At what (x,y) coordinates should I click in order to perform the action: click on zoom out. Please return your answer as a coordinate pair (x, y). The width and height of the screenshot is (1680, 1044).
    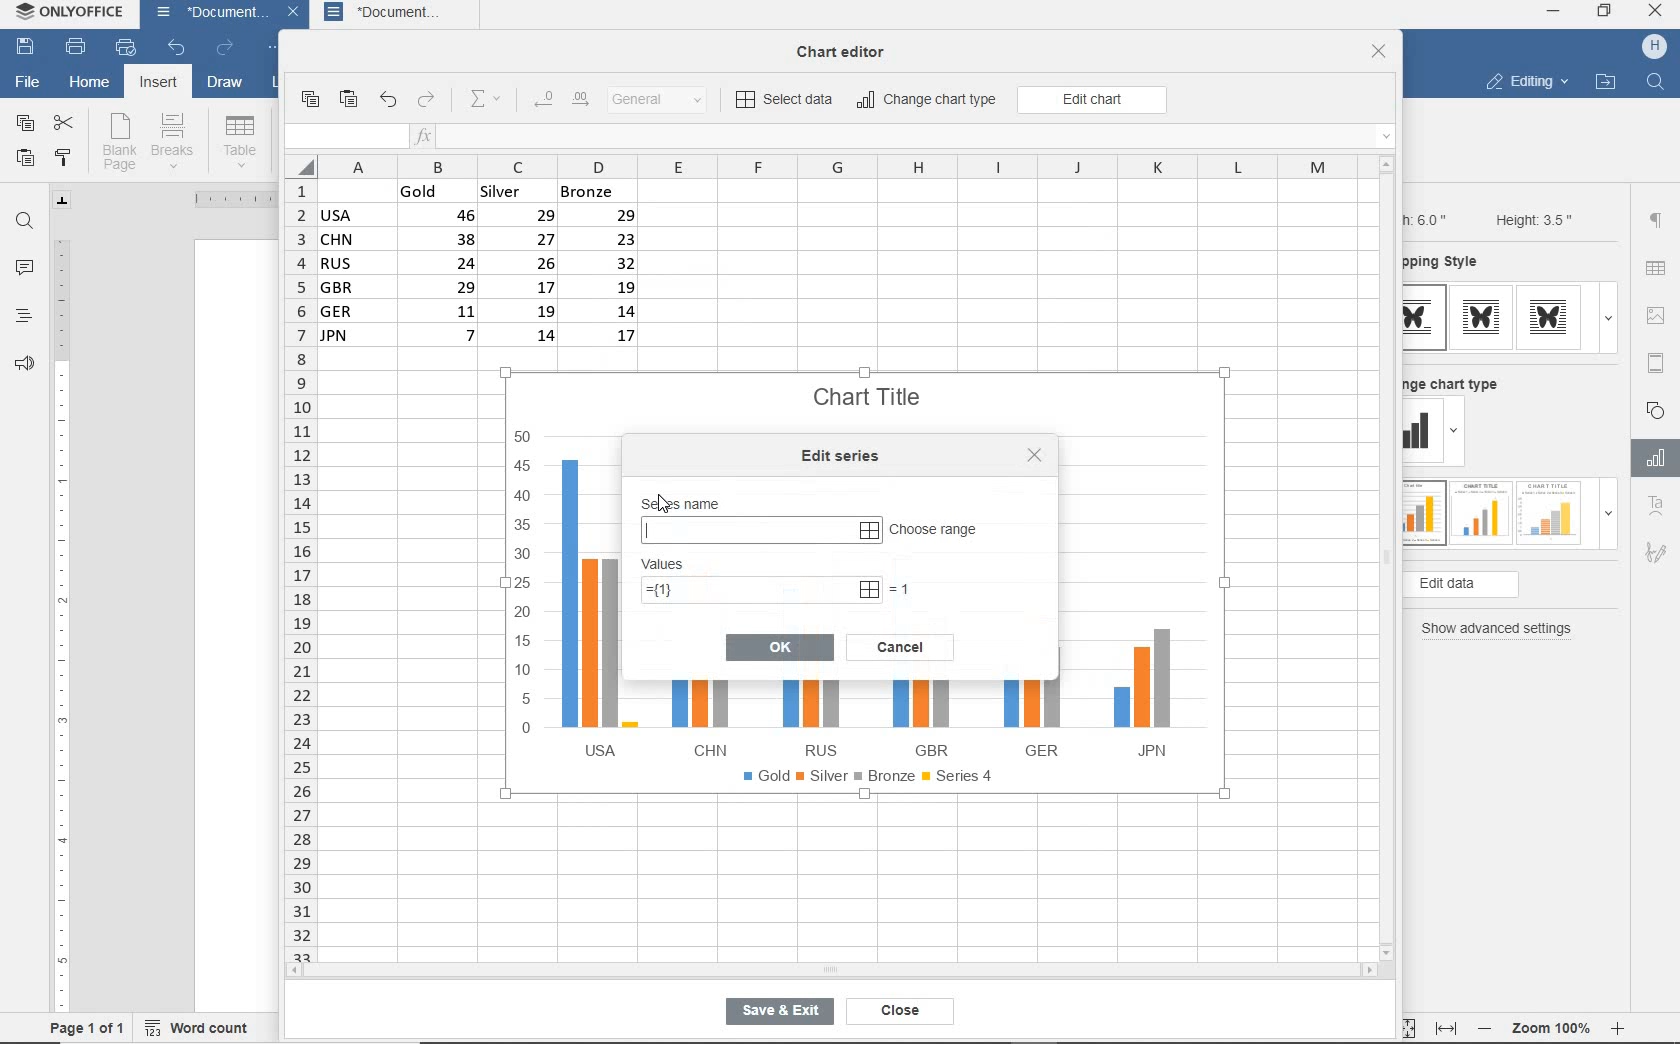
    Looking at the image, I should click on (1487, 1028).